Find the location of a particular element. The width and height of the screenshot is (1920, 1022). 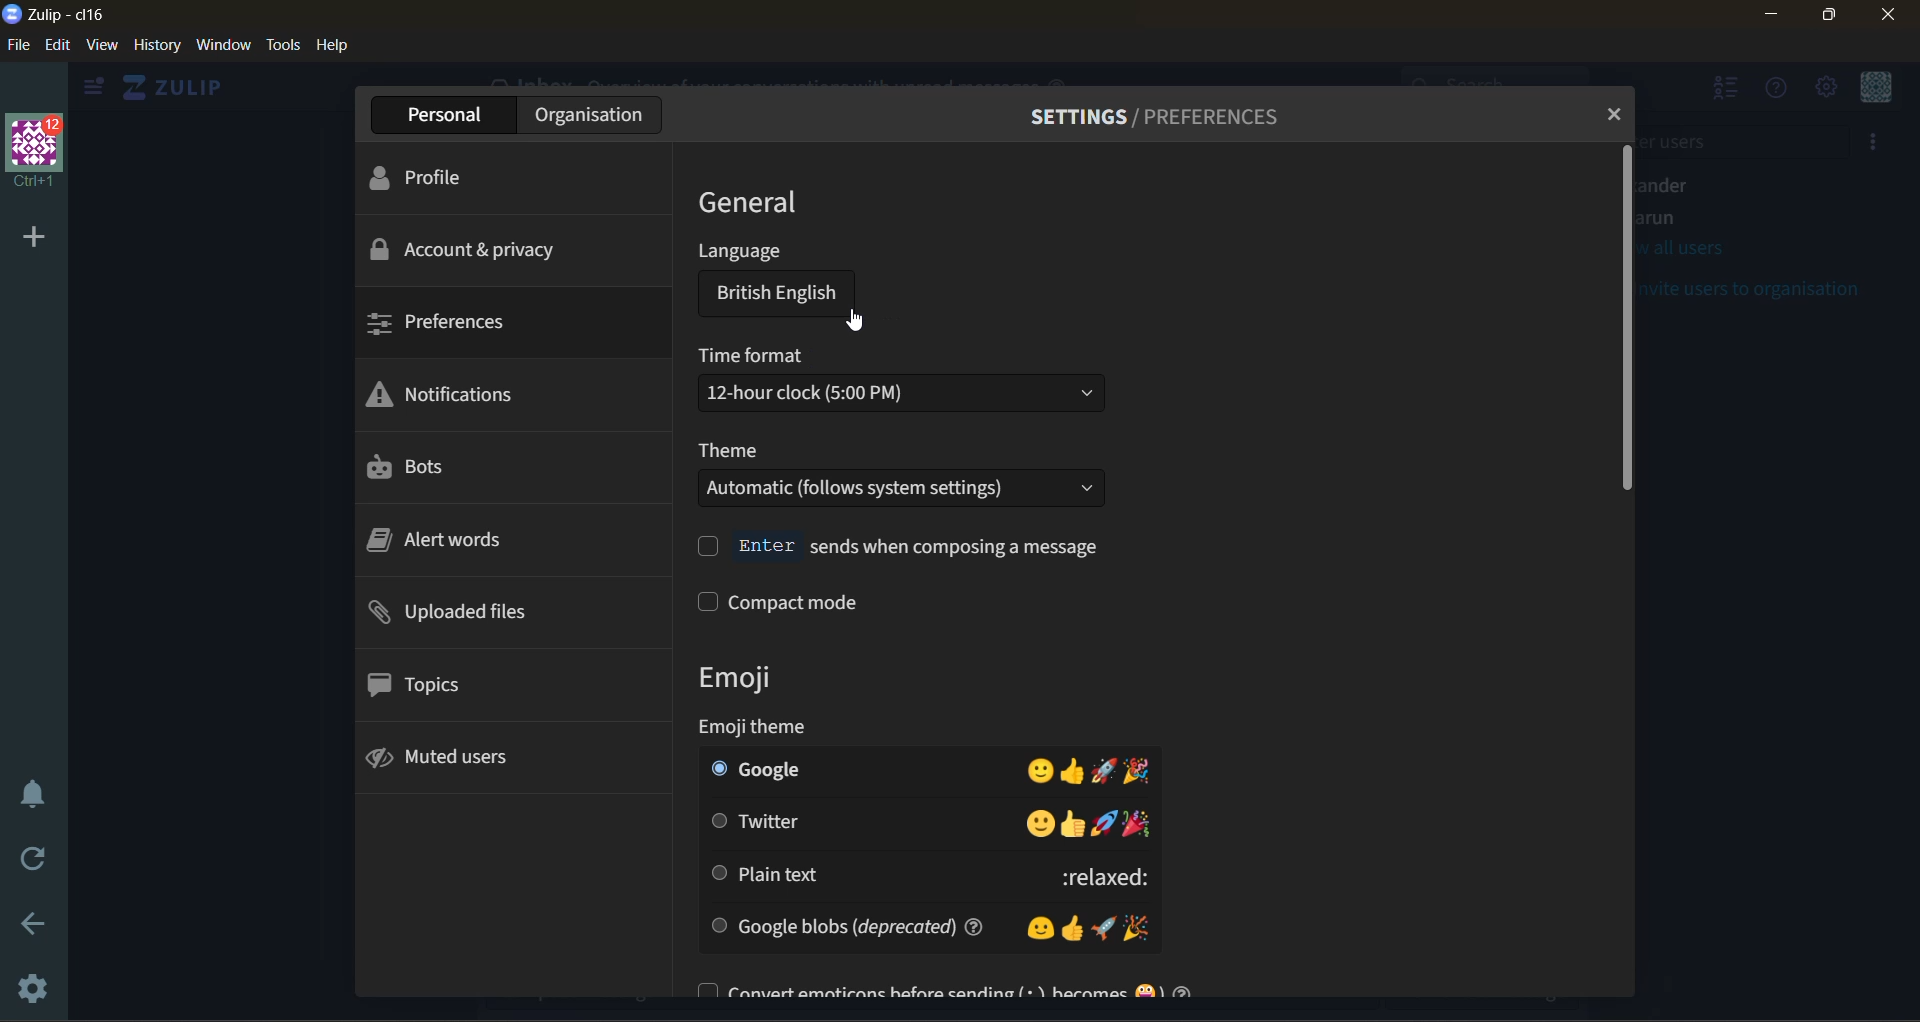

enable do not disturb is located at coordinates (32, 792).